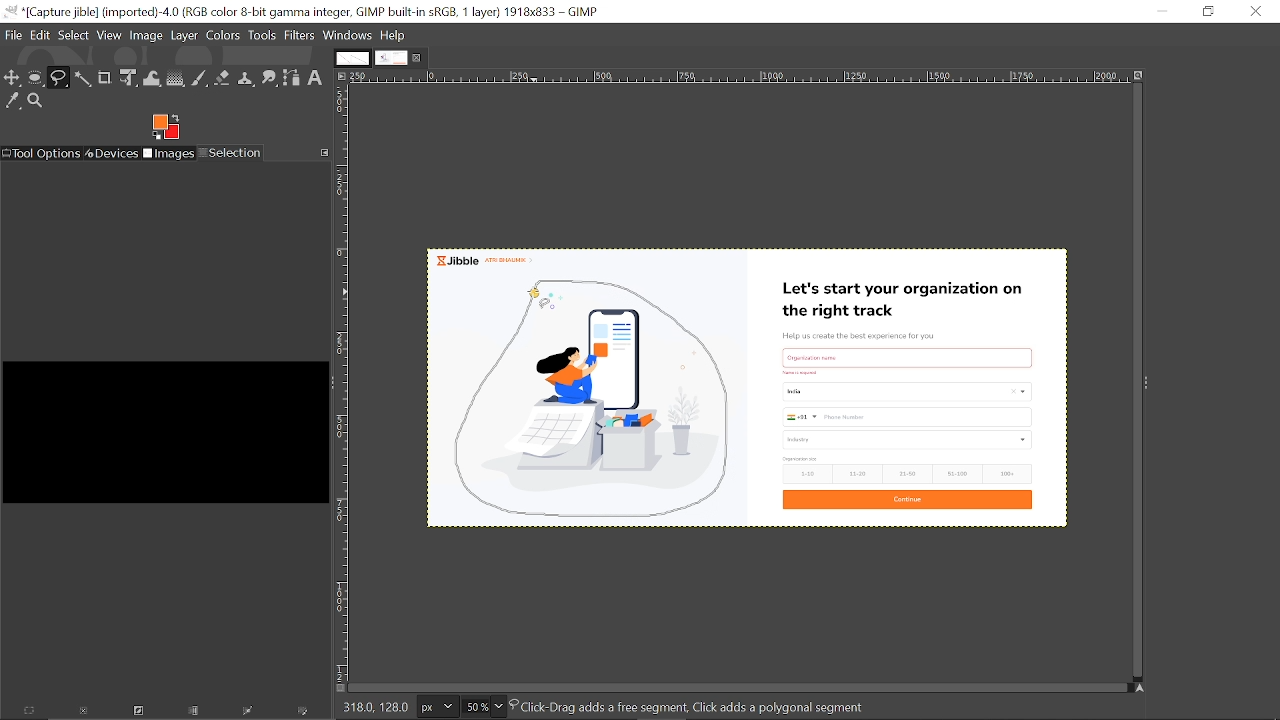  Describe the element at coordinates (596, 393) in the screenshot. I see `selected area` at that location.